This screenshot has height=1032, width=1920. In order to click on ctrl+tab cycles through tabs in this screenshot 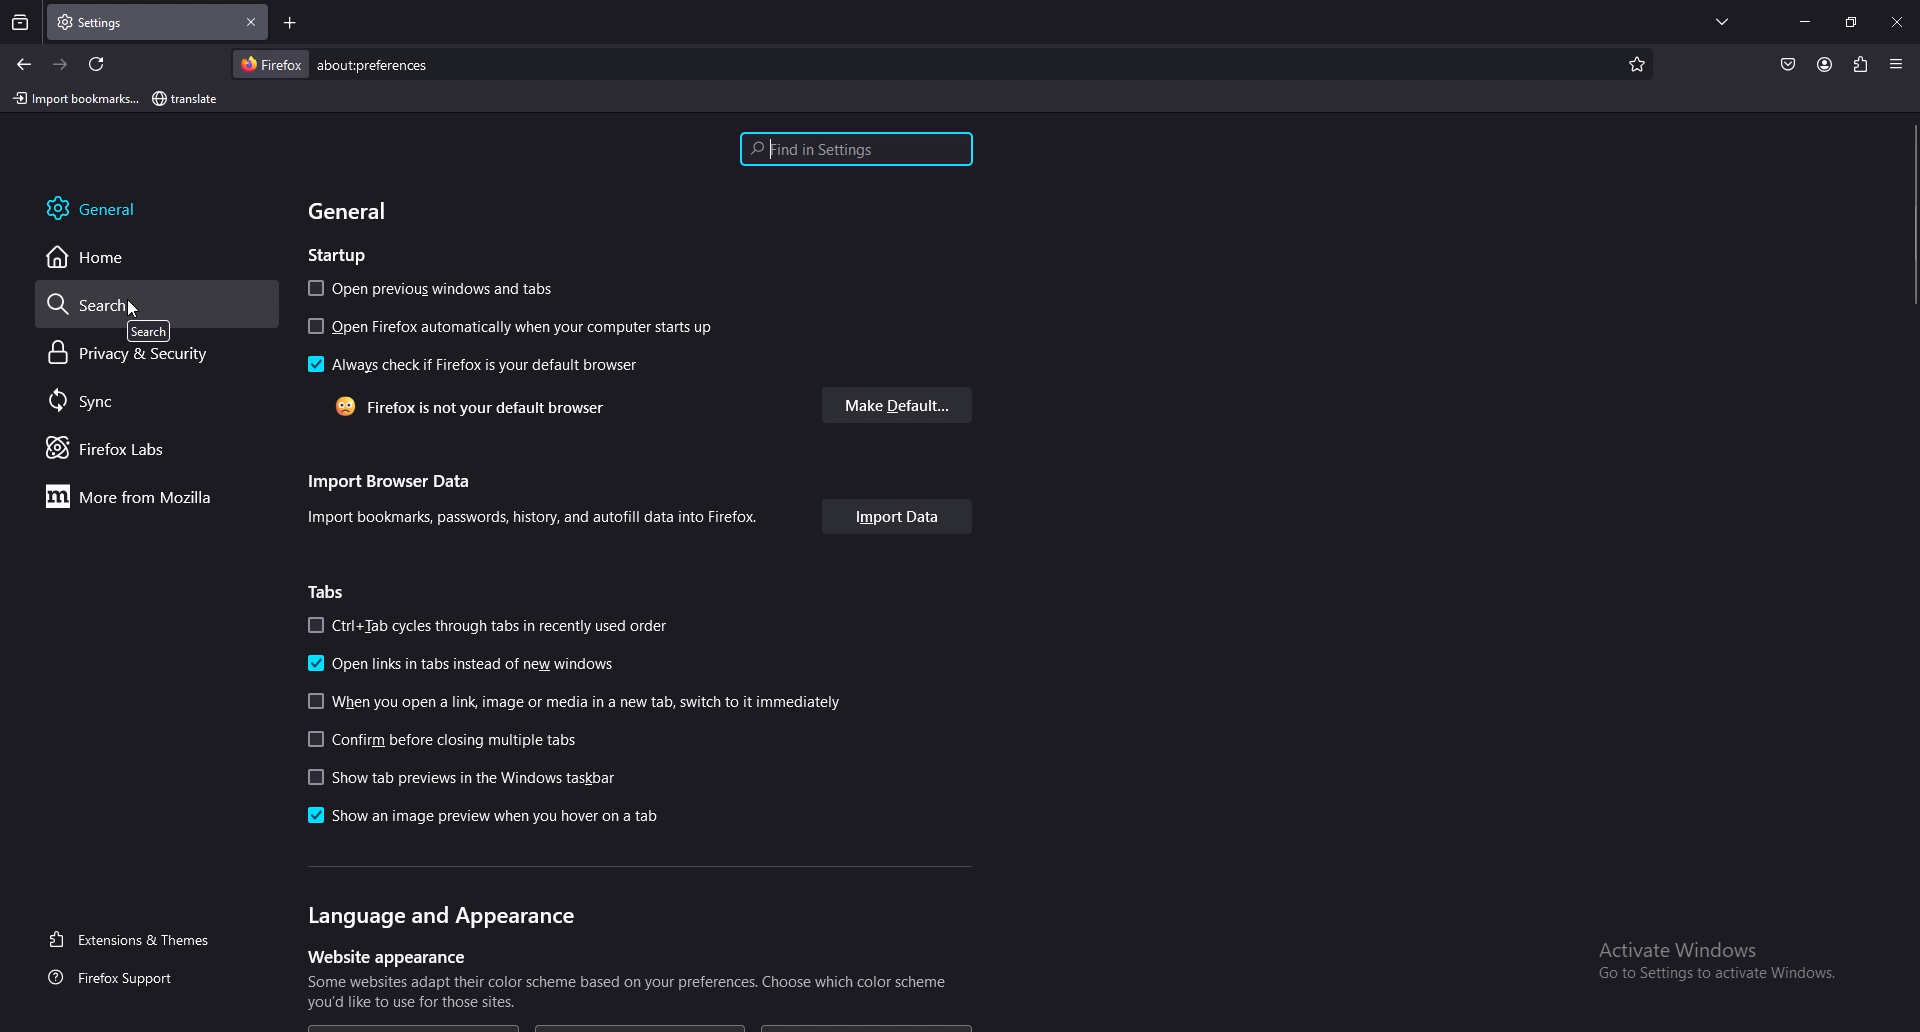, I will do `click(489, 626)`.